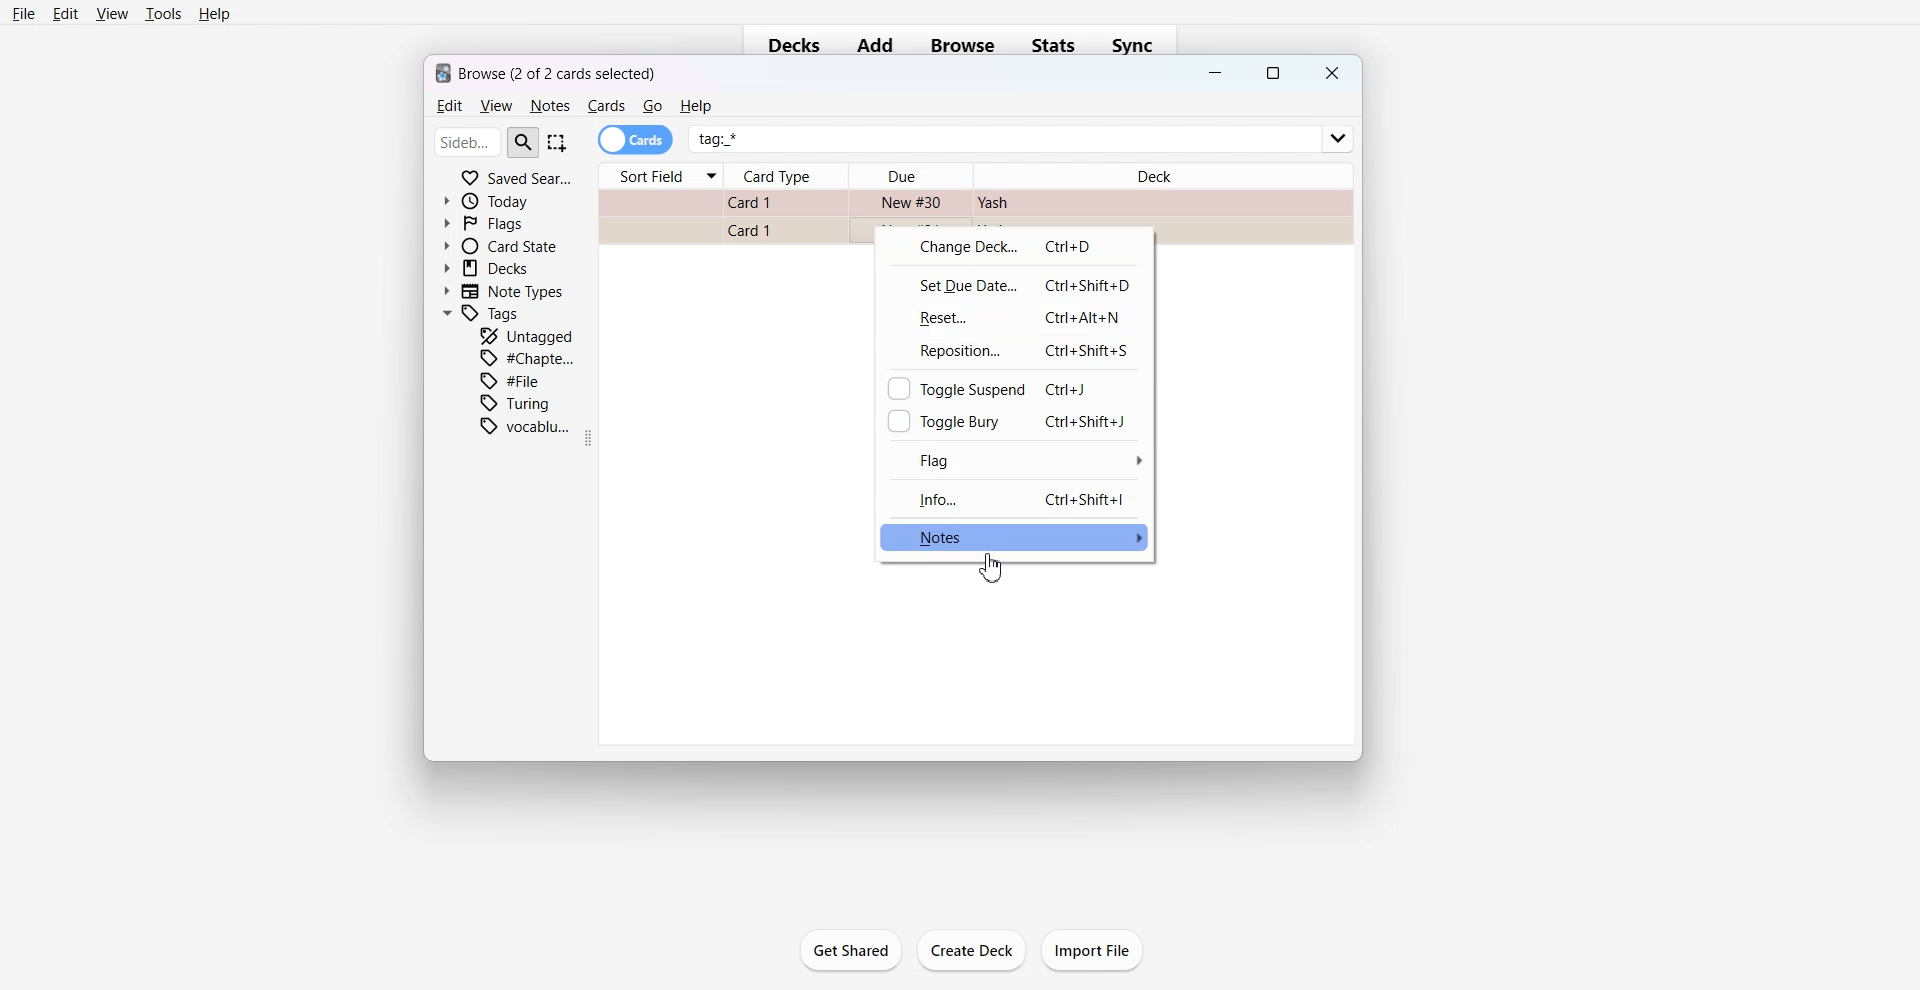 This screenshot has width=1920, height=990. What do you see at coordinates (559, 142) in the screenshot?
I see `Select Item` at bounding box center [559, 142].